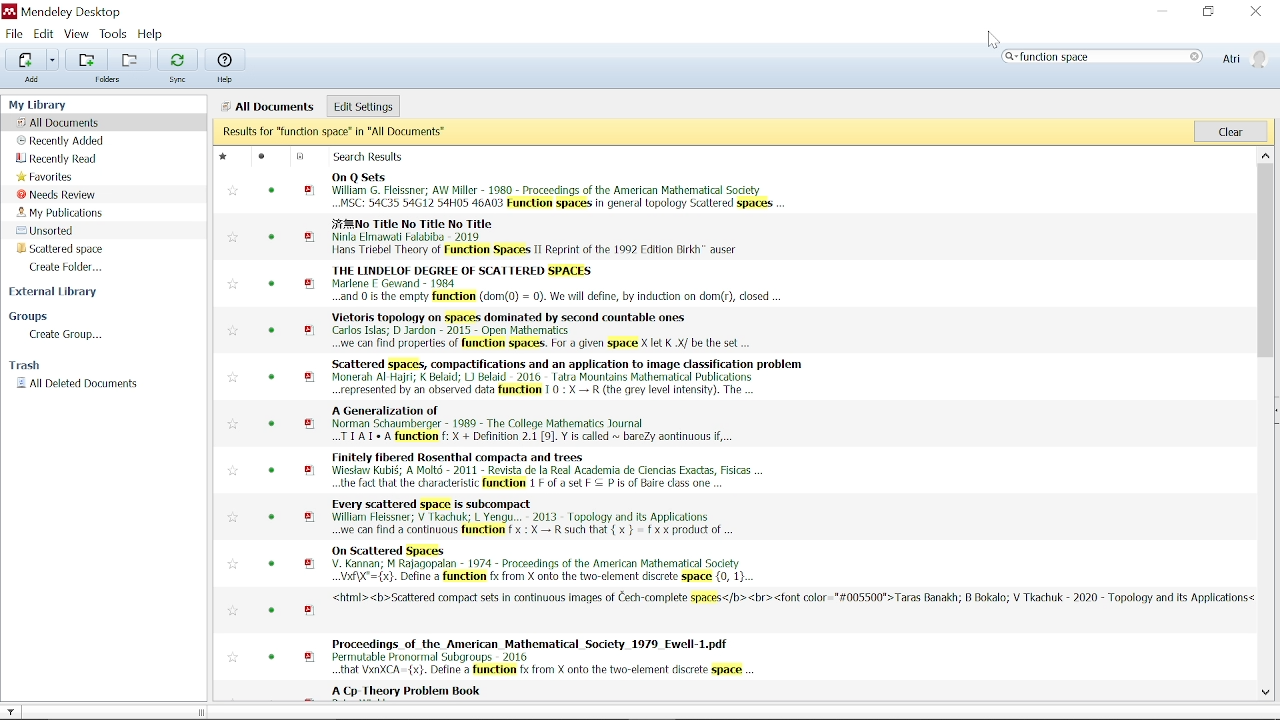 The width and height of the screenshot is (1280, 720). I want to click on Add files options, so click(54, 60).